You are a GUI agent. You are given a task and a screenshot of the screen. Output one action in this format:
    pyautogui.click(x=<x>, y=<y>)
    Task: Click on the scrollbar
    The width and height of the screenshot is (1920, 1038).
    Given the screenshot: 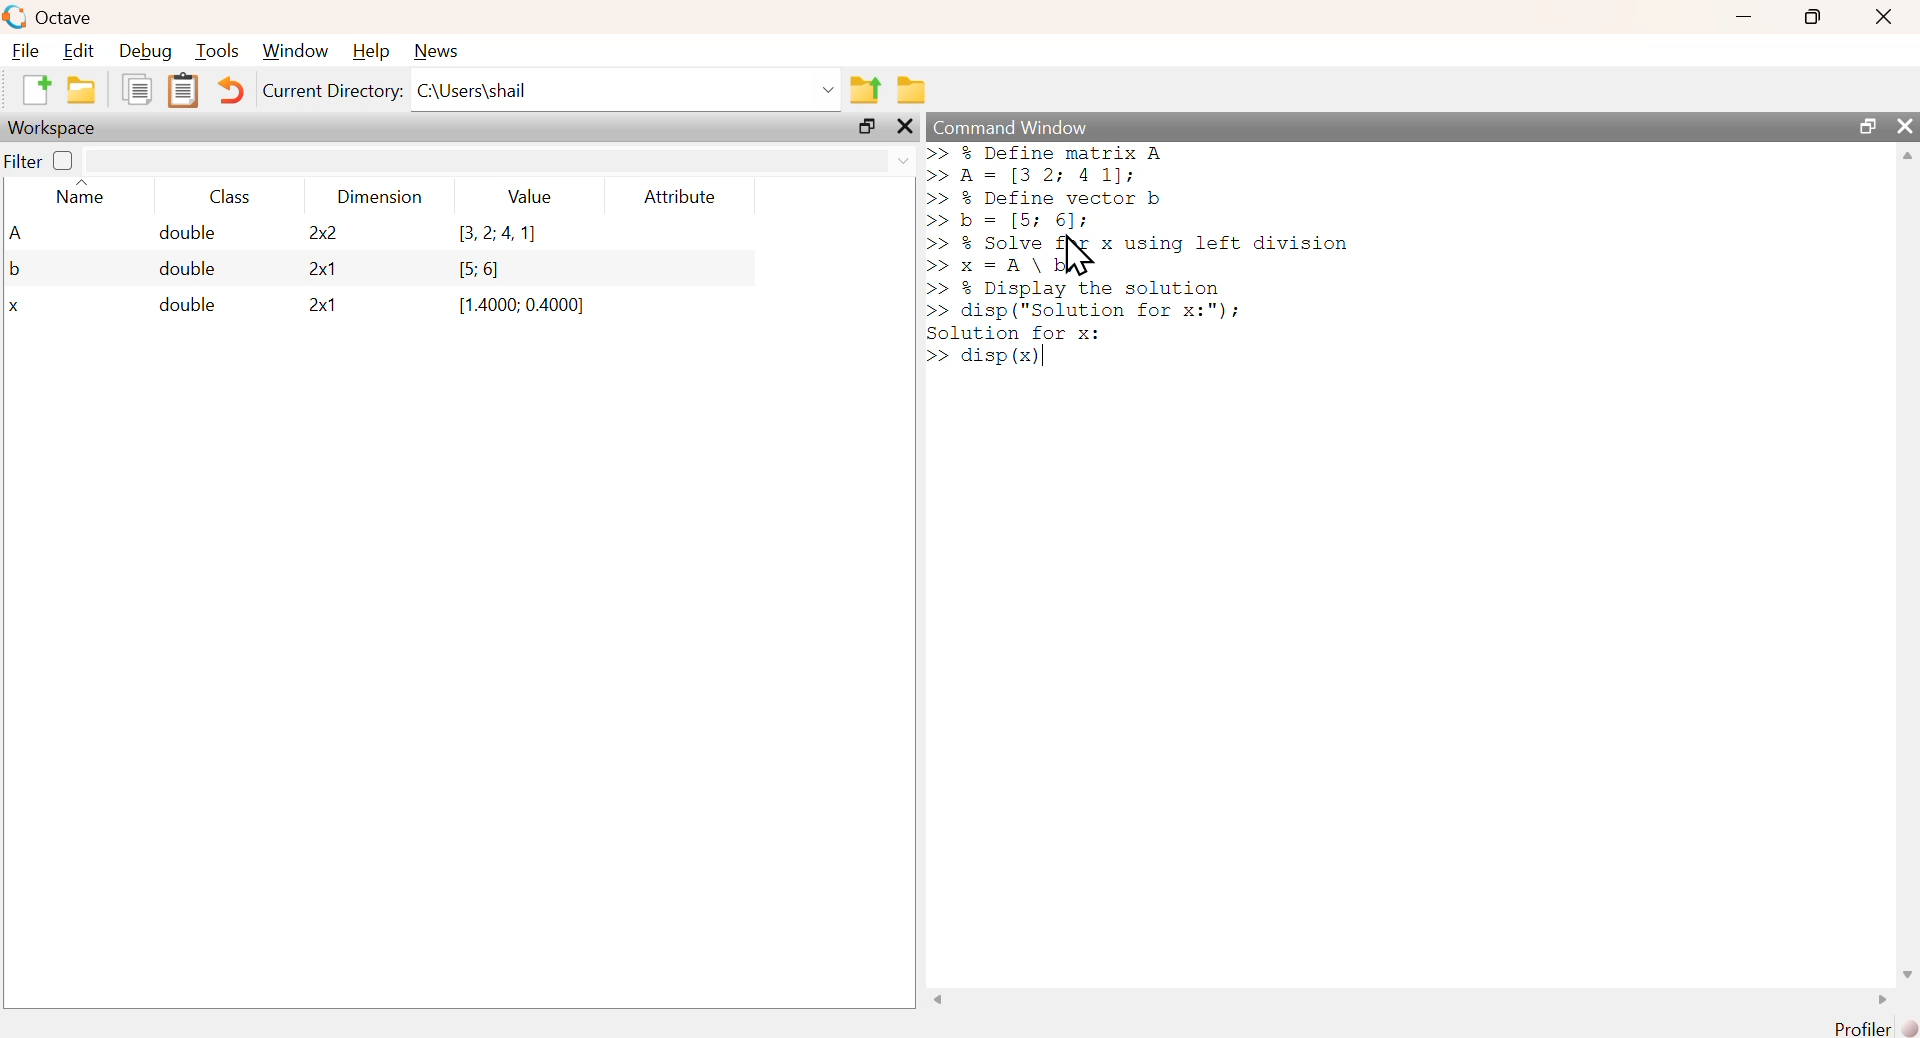 What is the action you would take?
    pyautogui.click(x=1909, y=564)
    